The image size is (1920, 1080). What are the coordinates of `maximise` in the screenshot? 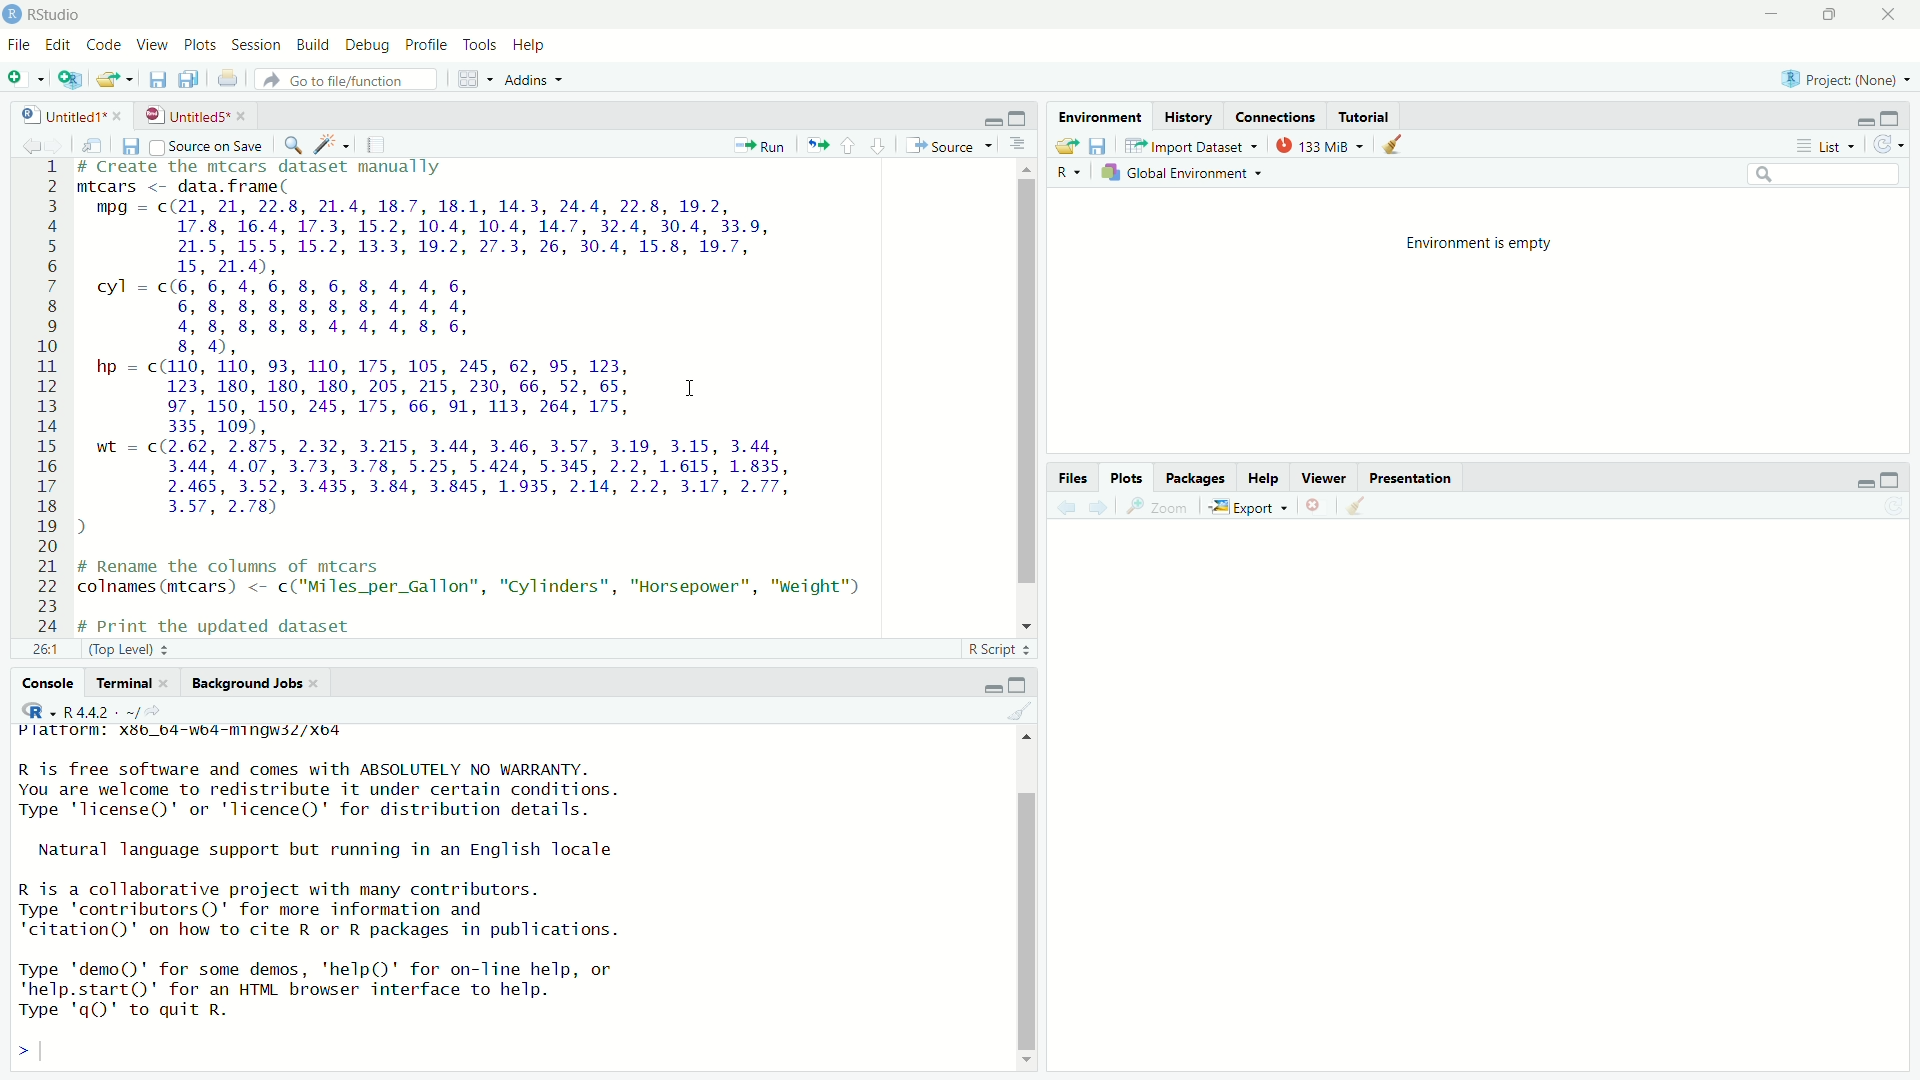 It's located at (1017, 117).